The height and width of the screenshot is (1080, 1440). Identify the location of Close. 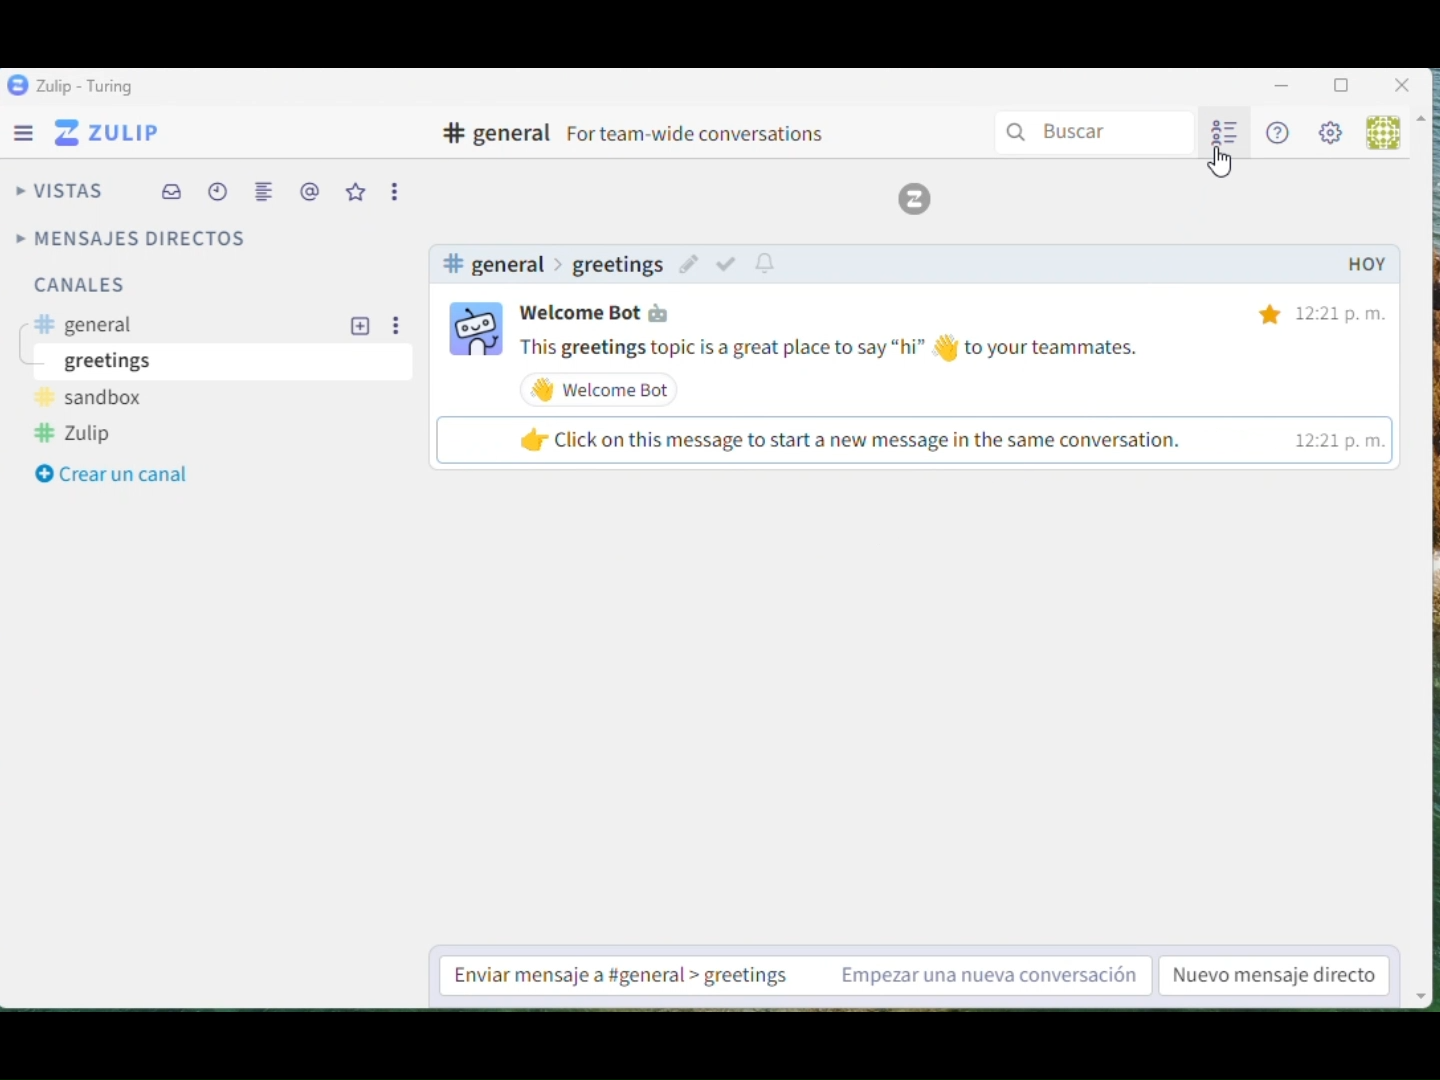
(1401, 83).